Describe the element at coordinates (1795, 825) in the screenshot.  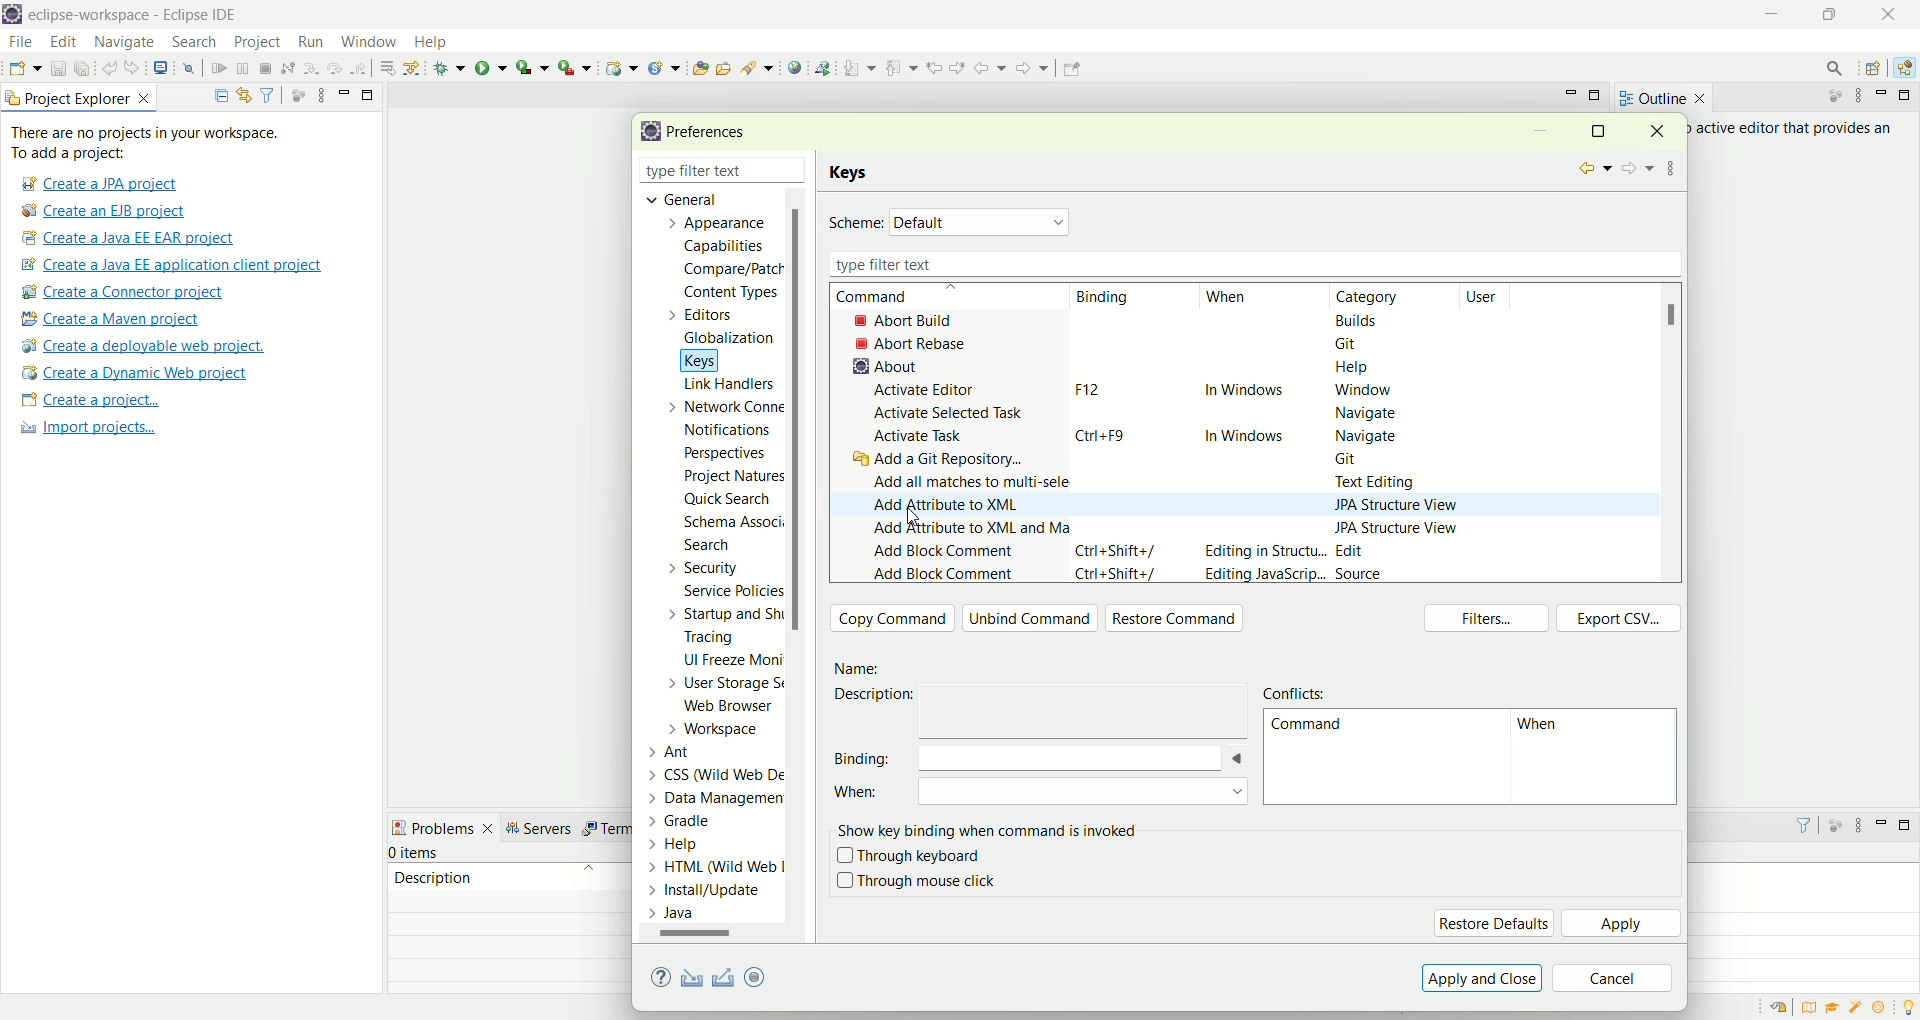
I see `filter` at that location.